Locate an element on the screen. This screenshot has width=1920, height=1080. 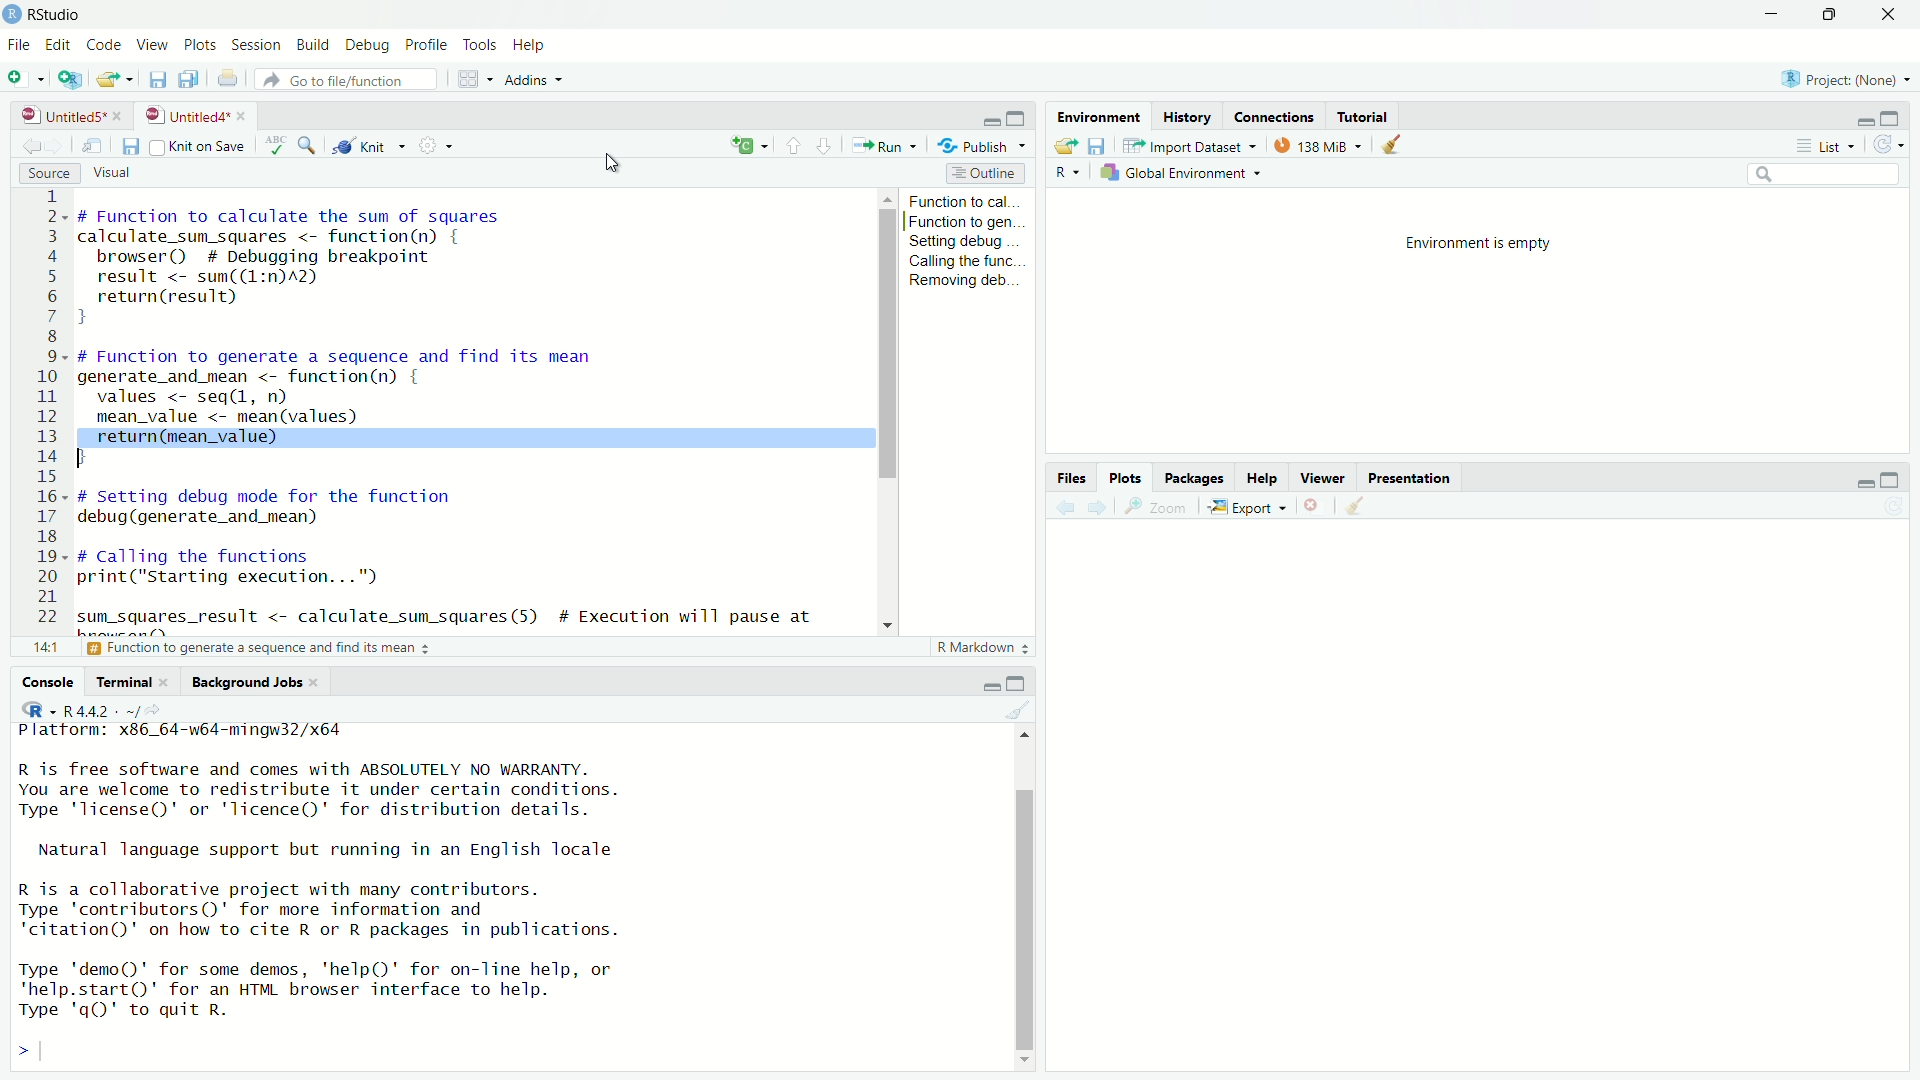
workspace panes is located at coordinates (477, 79).